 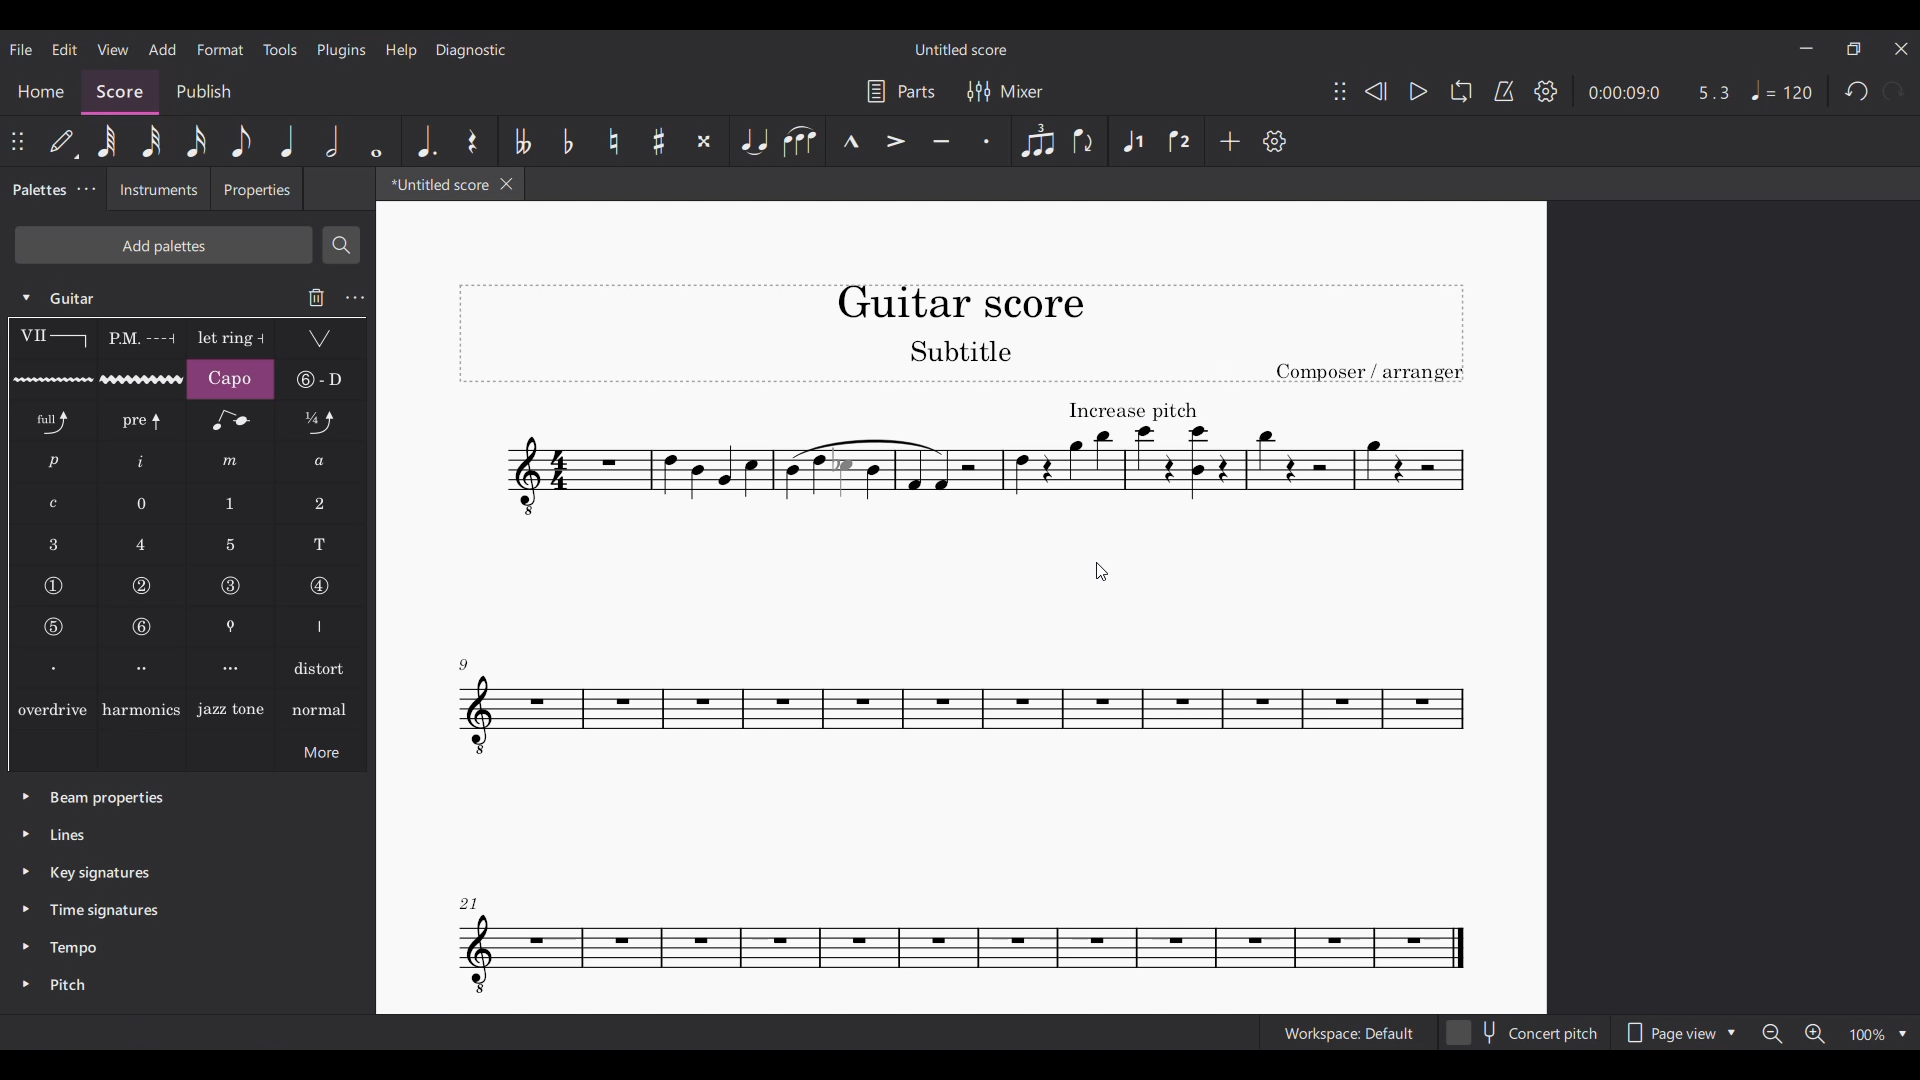 I want to click on RH guitar fingering p, so click(x=54, y=462).